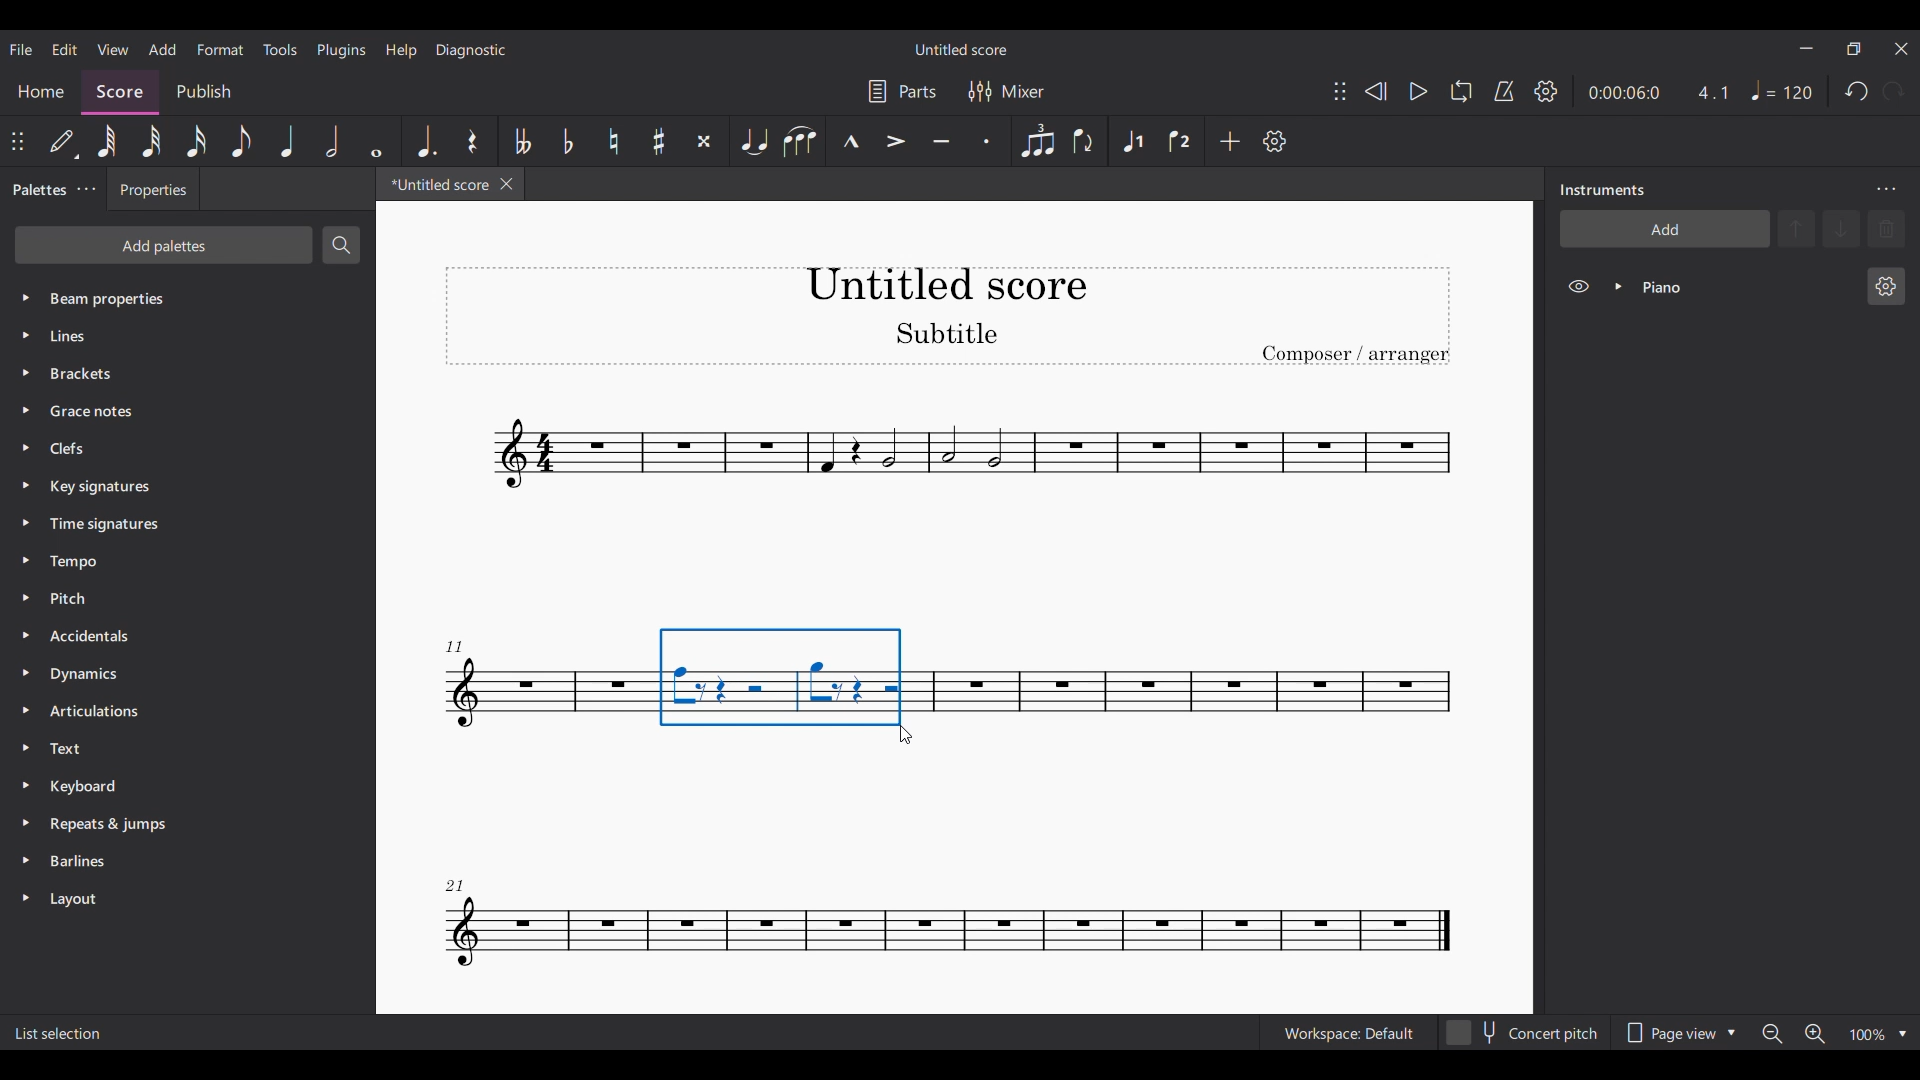  Describe the element at coordinates (1815, 1034) in the screenshot. I see `Zoom in` at that location.